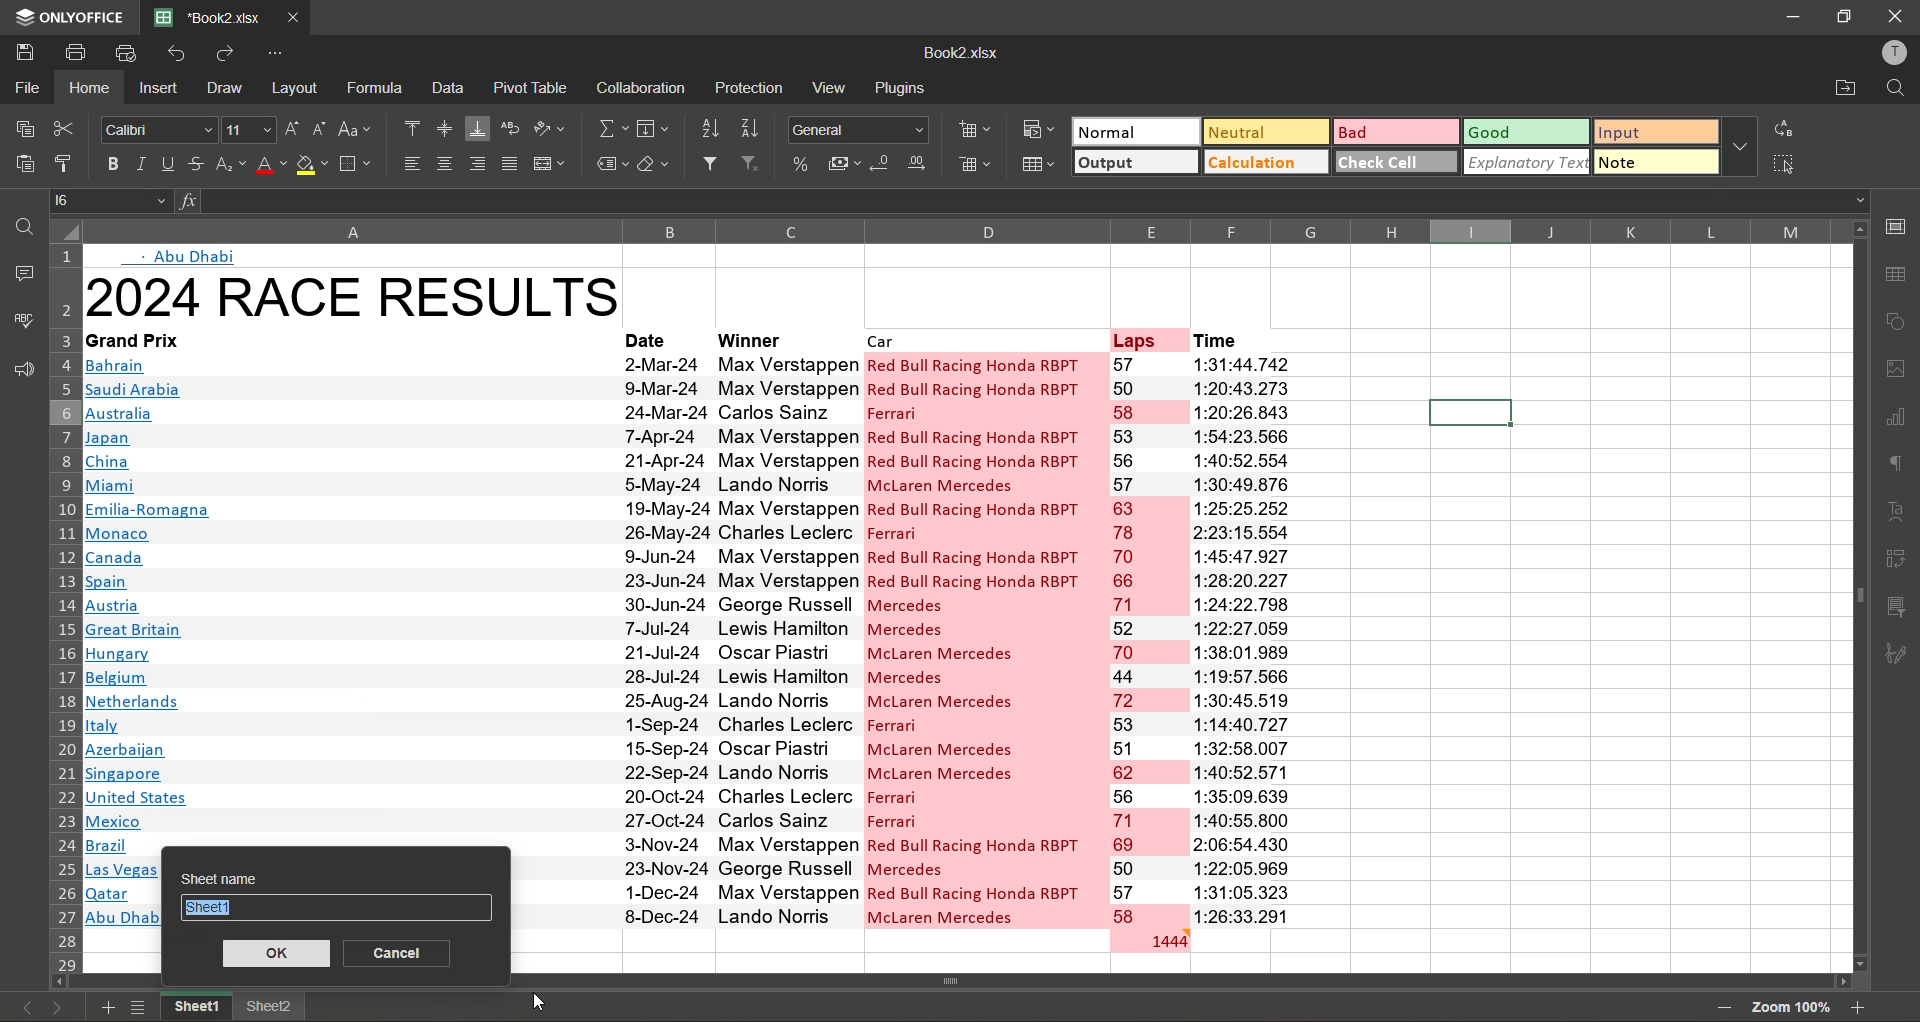  Describe the element at coordinates (1901, 421) in the screenshot. I see `charts` at that location.